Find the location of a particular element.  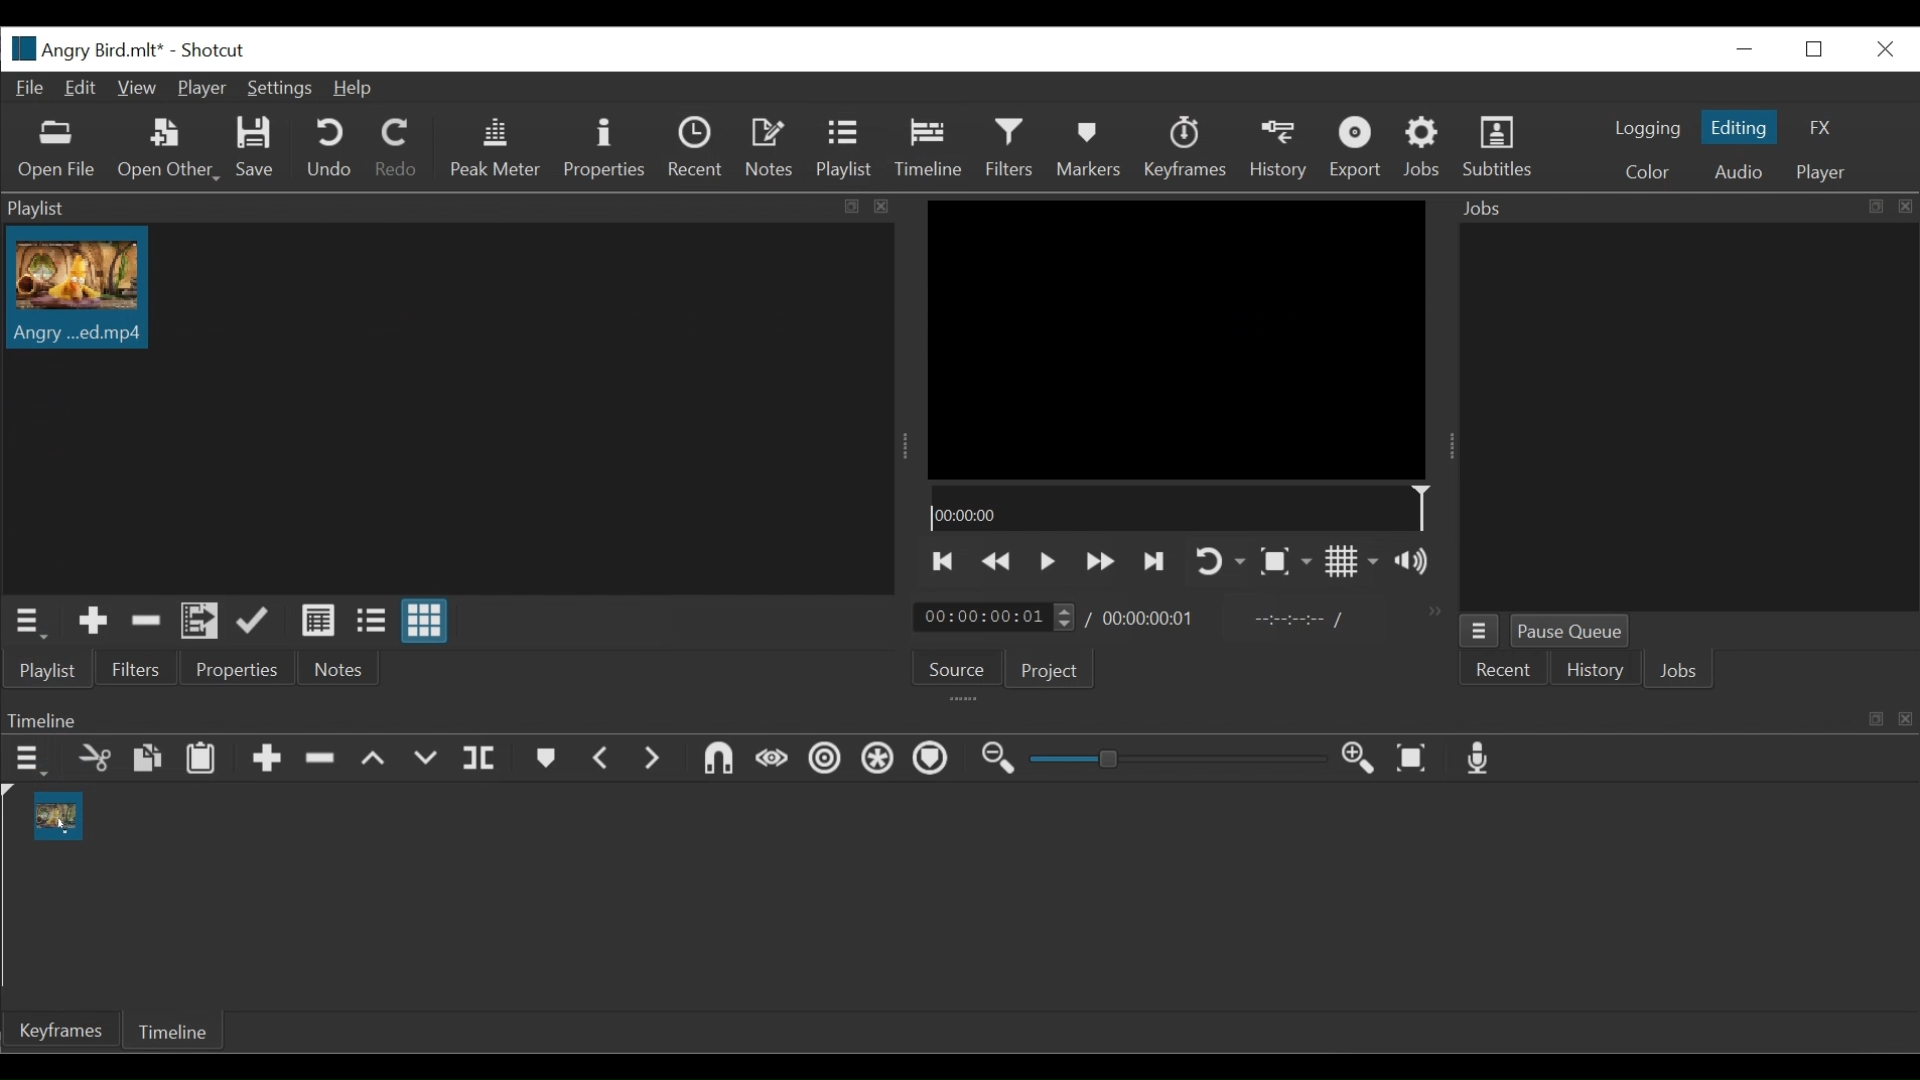

Ripple all tracks is located at coordinates (875, 758).